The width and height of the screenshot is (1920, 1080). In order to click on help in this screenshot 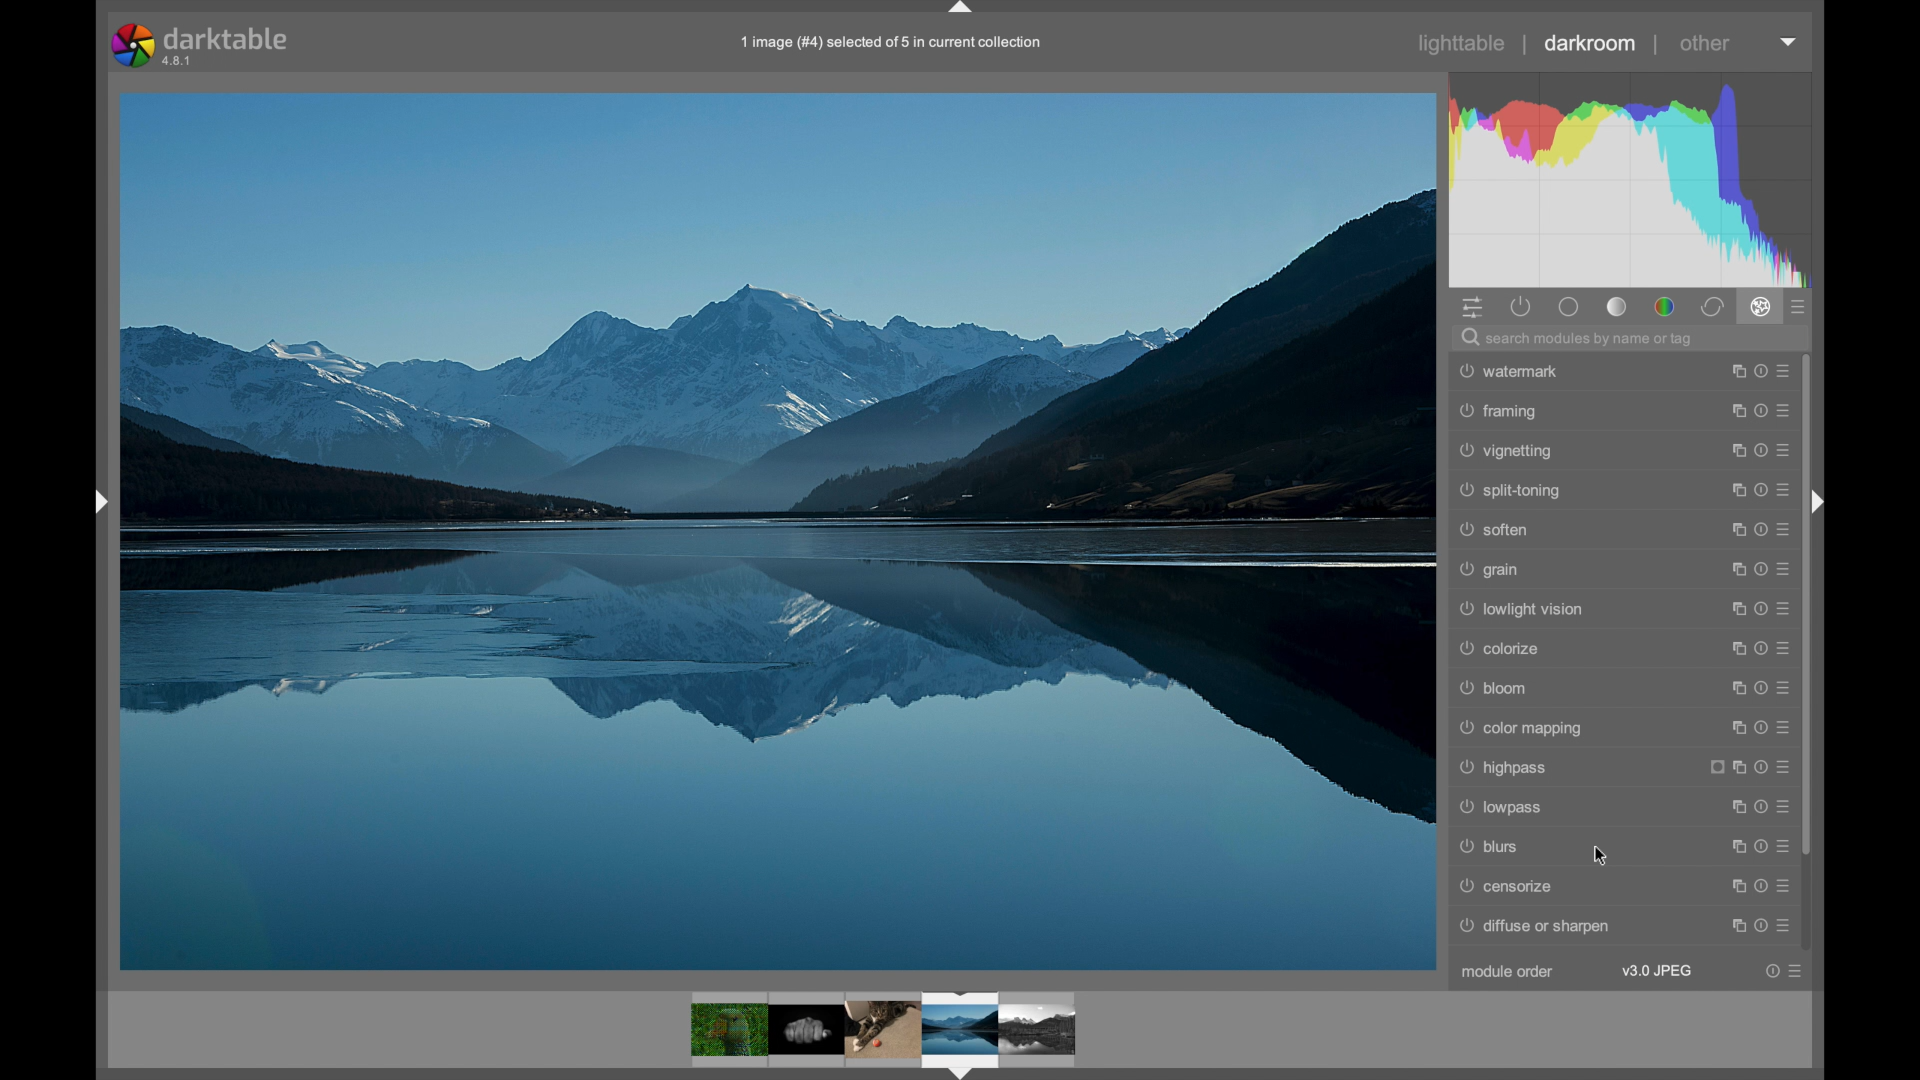, I will do `click(1758, 807)`.